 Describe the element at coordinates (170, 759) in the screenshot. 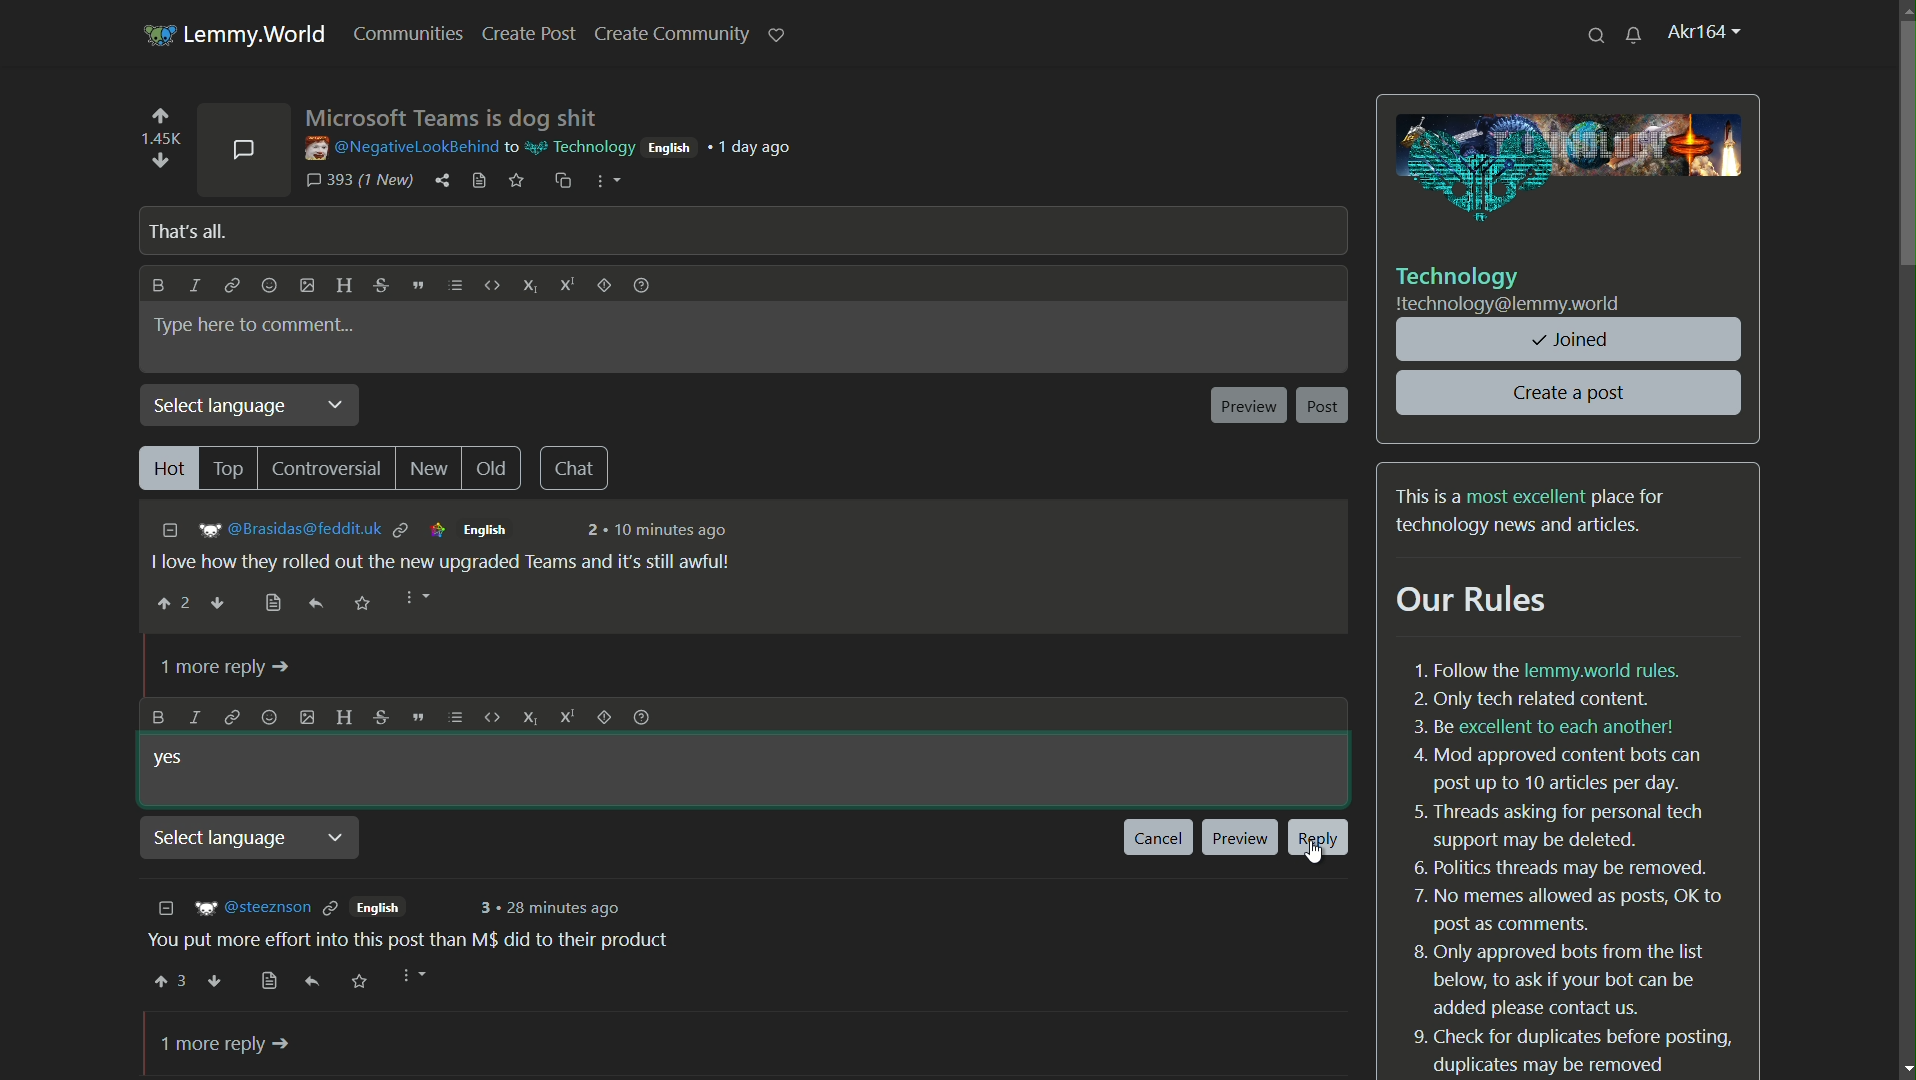

I see `yes` at that location.